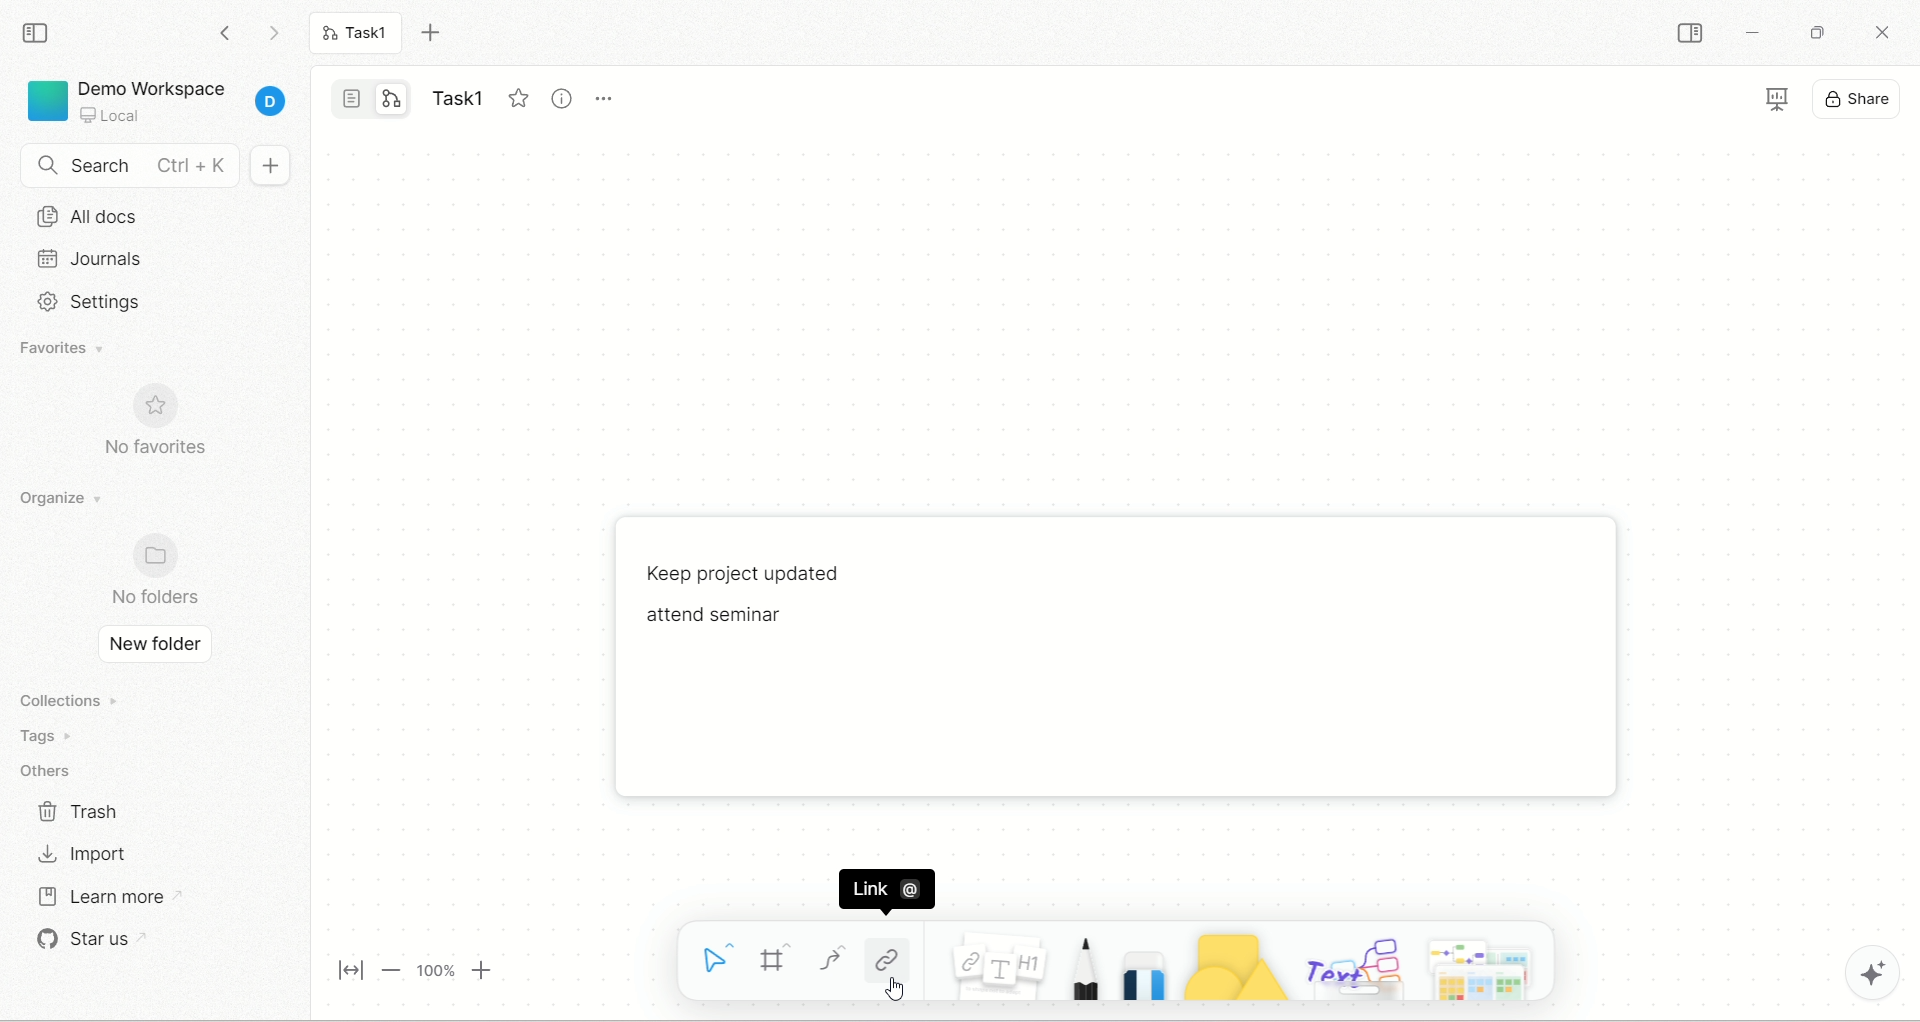 This screenshot has width=1920, height=1022. Describe the element at coordinates (831, 958) in the screenshot. I see `curve` at that location.